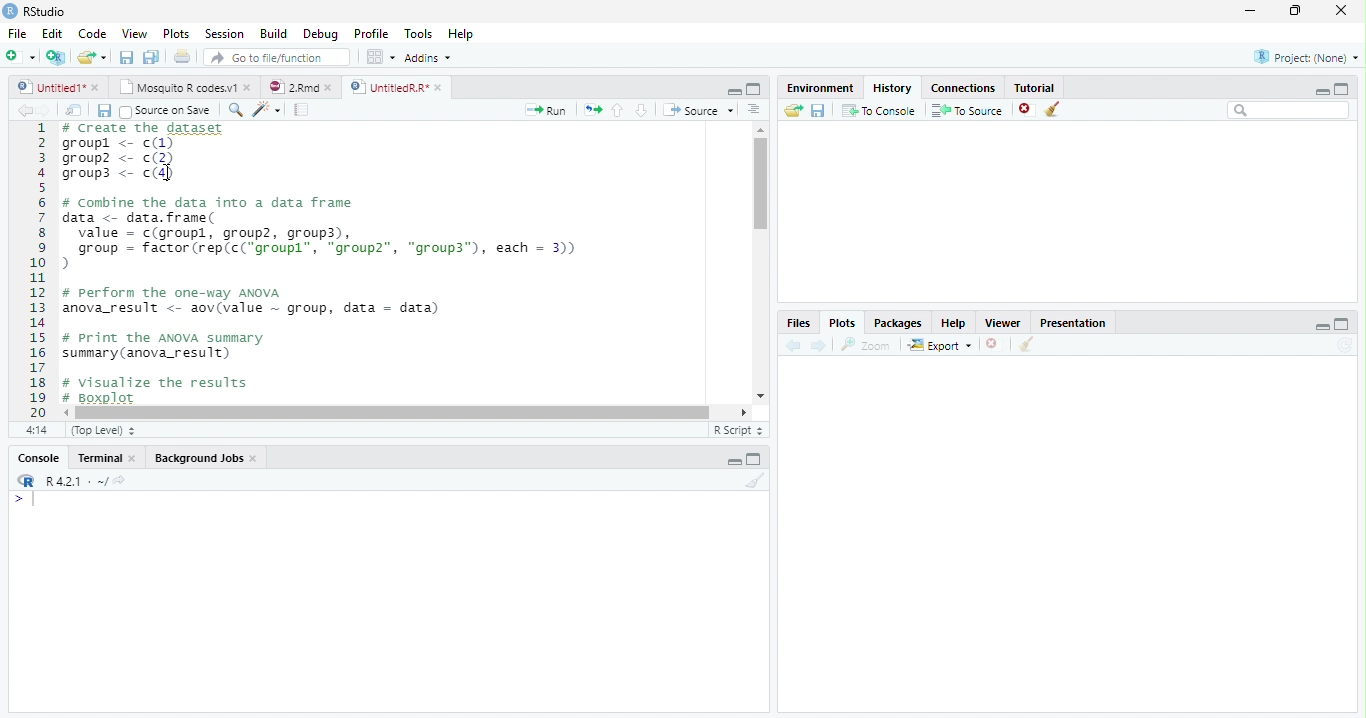 The width and height of the screenshot is (1366, 718). Describe the element at coordinates (277, 58) in the screenshot. I see `Go to file/function` at that location.